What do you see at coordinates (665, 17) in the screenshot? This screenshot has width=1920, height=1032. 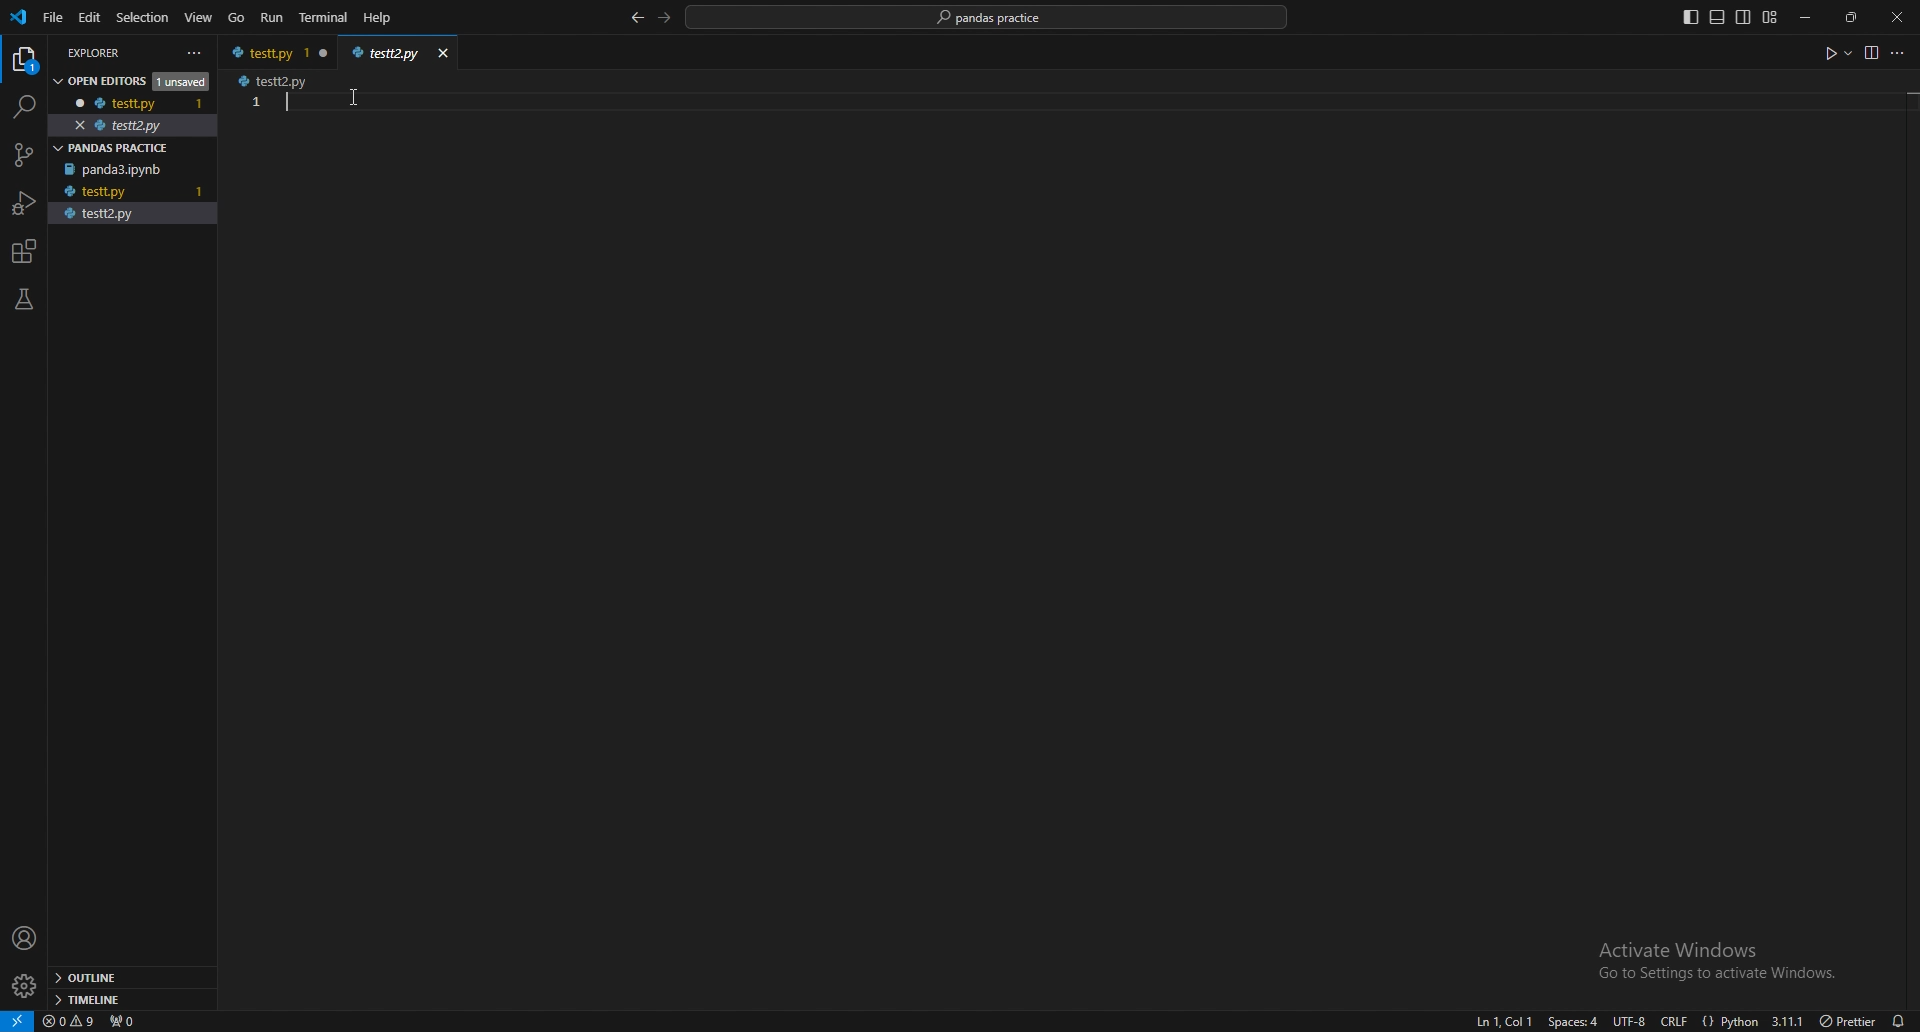 I see `forward` at bounding box center [665, 17].